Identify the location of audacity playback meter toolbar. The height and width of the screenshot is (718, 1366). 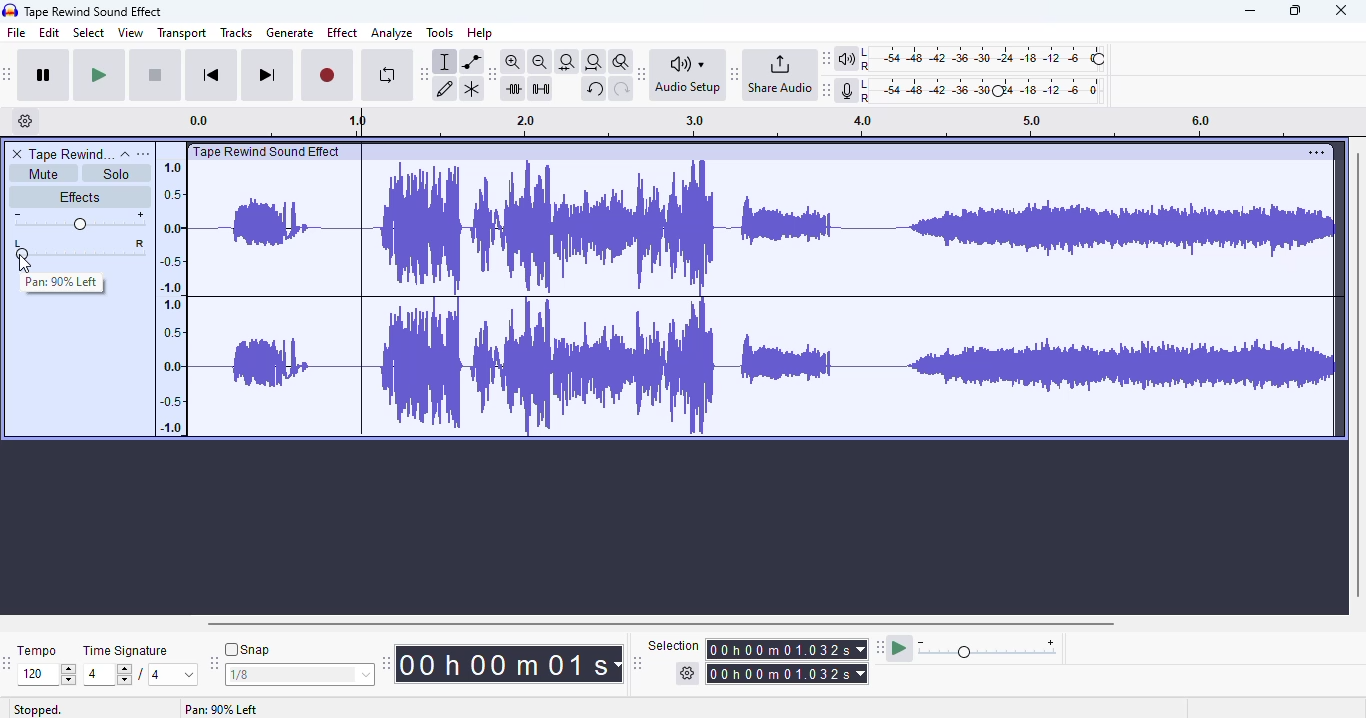
(826, 58).